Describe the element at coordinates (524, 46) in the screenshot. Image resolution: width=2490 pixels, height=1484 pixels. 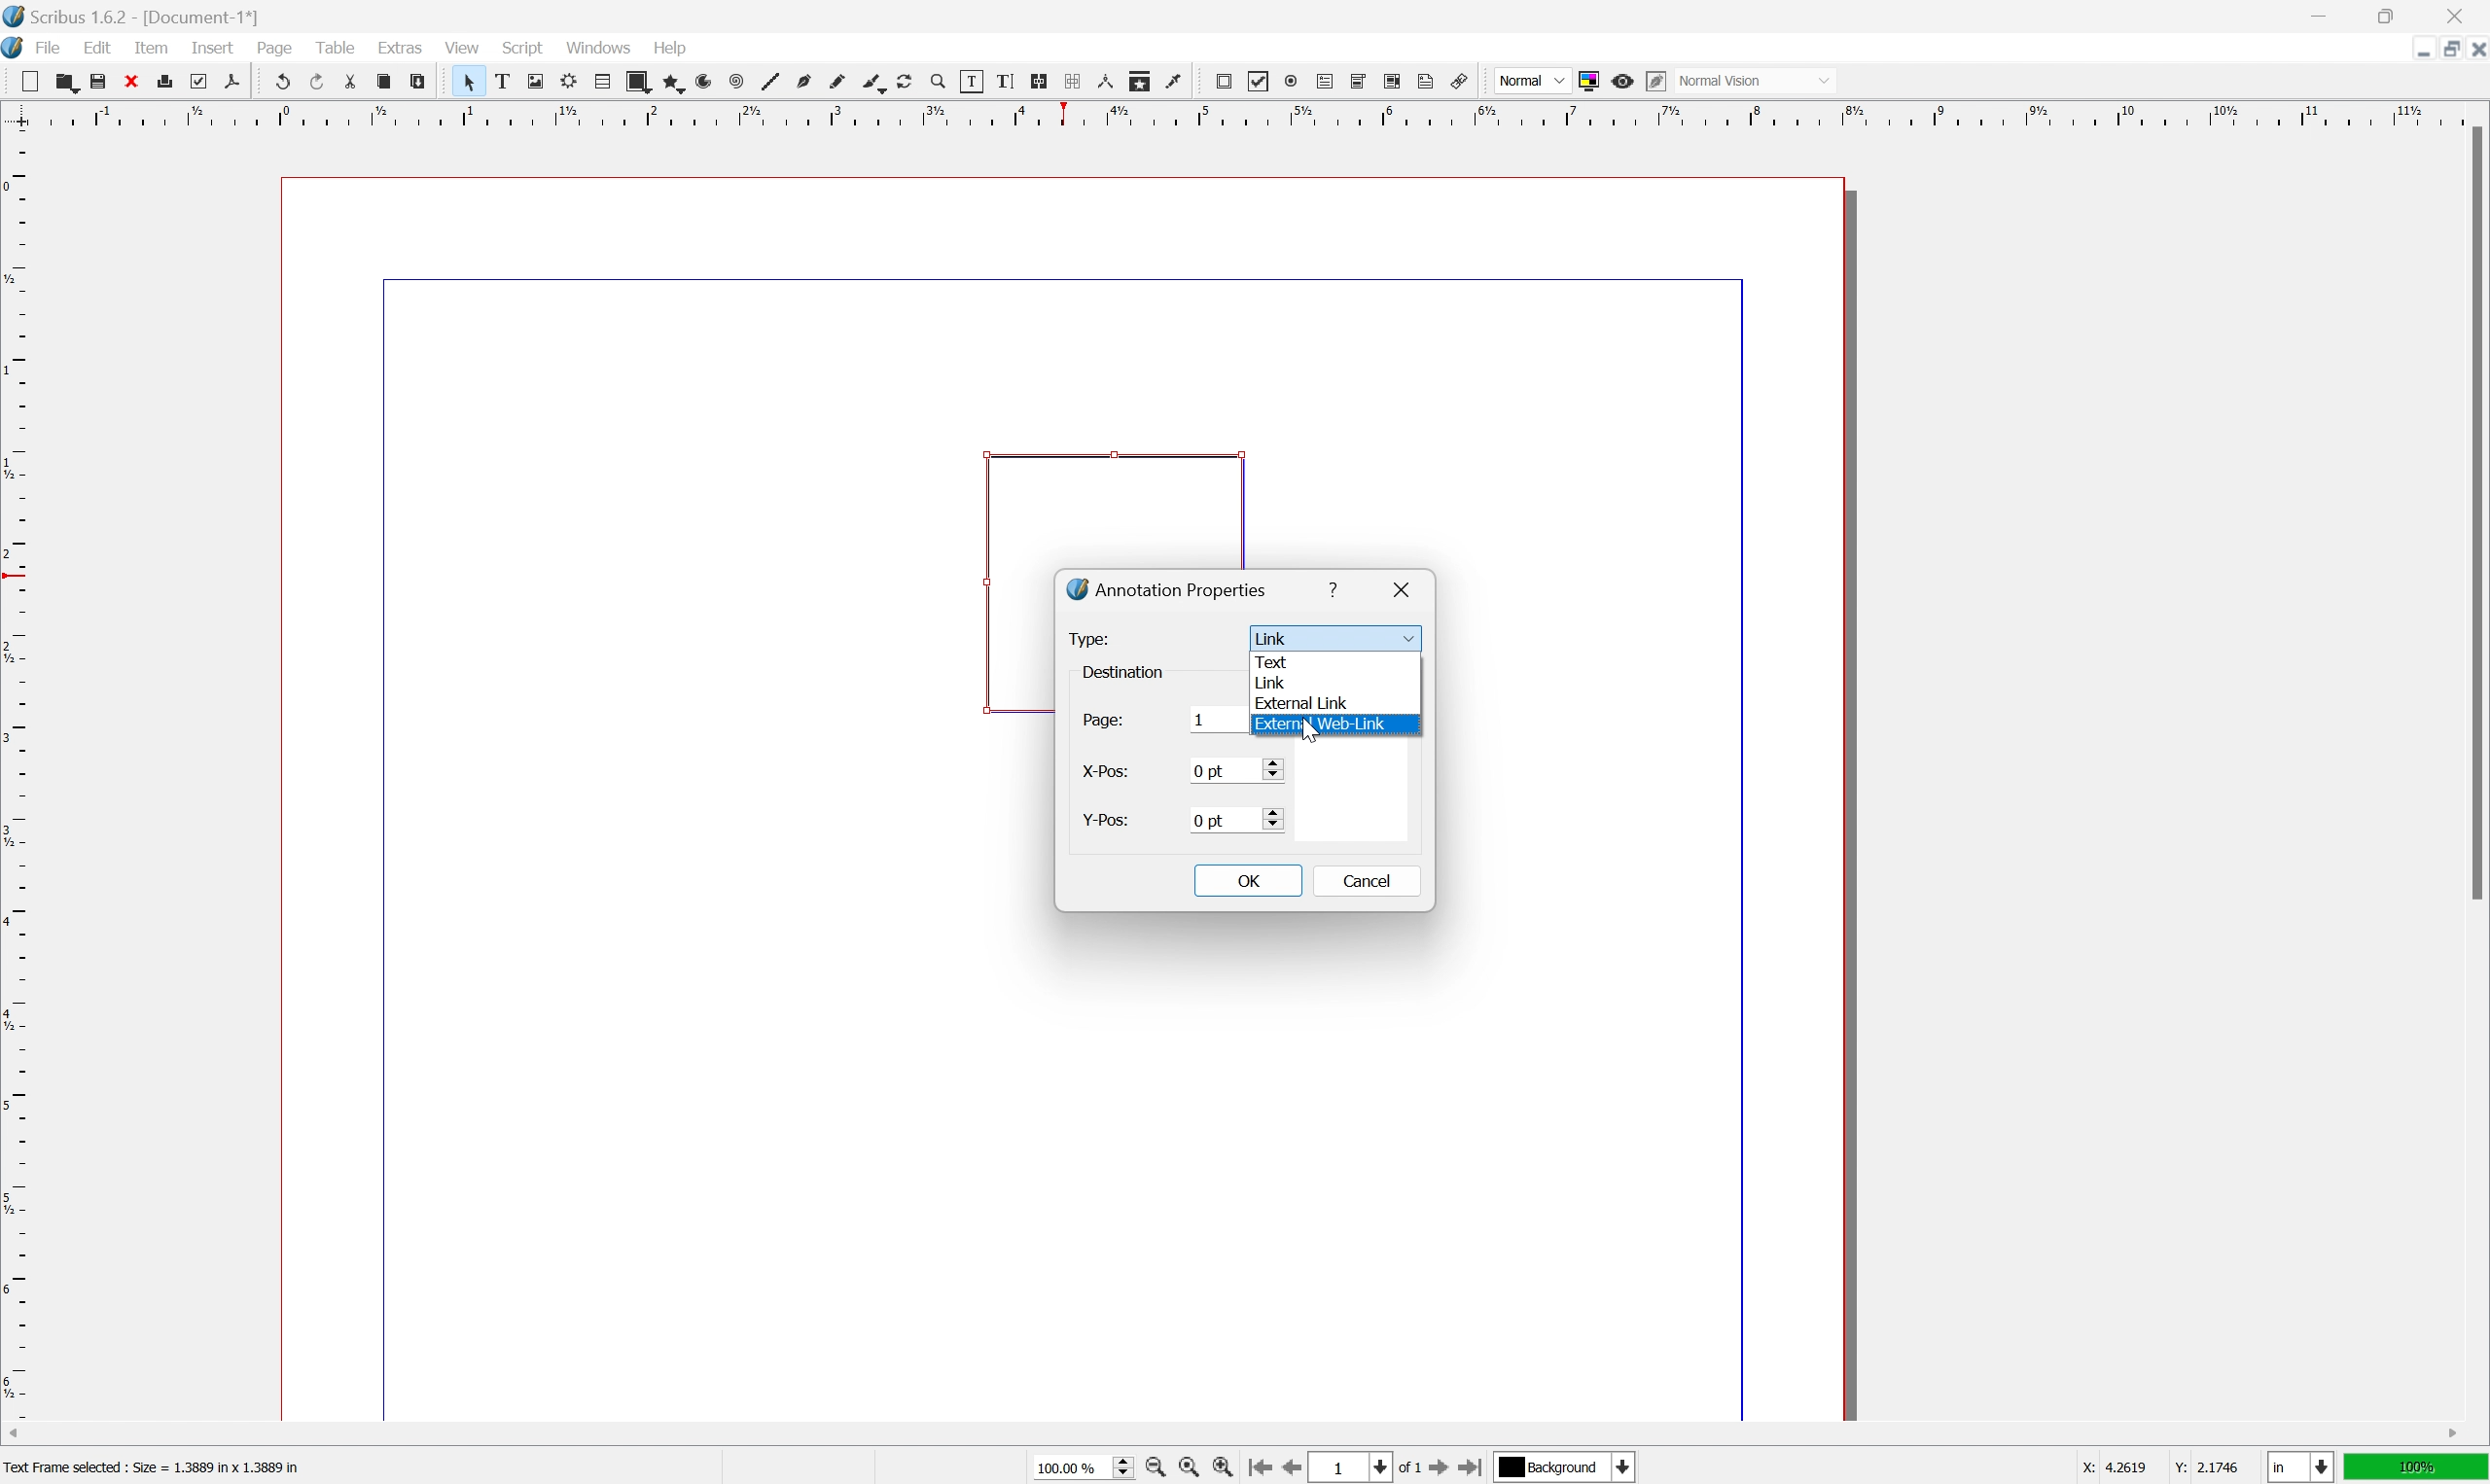
I see `Script` at that location.